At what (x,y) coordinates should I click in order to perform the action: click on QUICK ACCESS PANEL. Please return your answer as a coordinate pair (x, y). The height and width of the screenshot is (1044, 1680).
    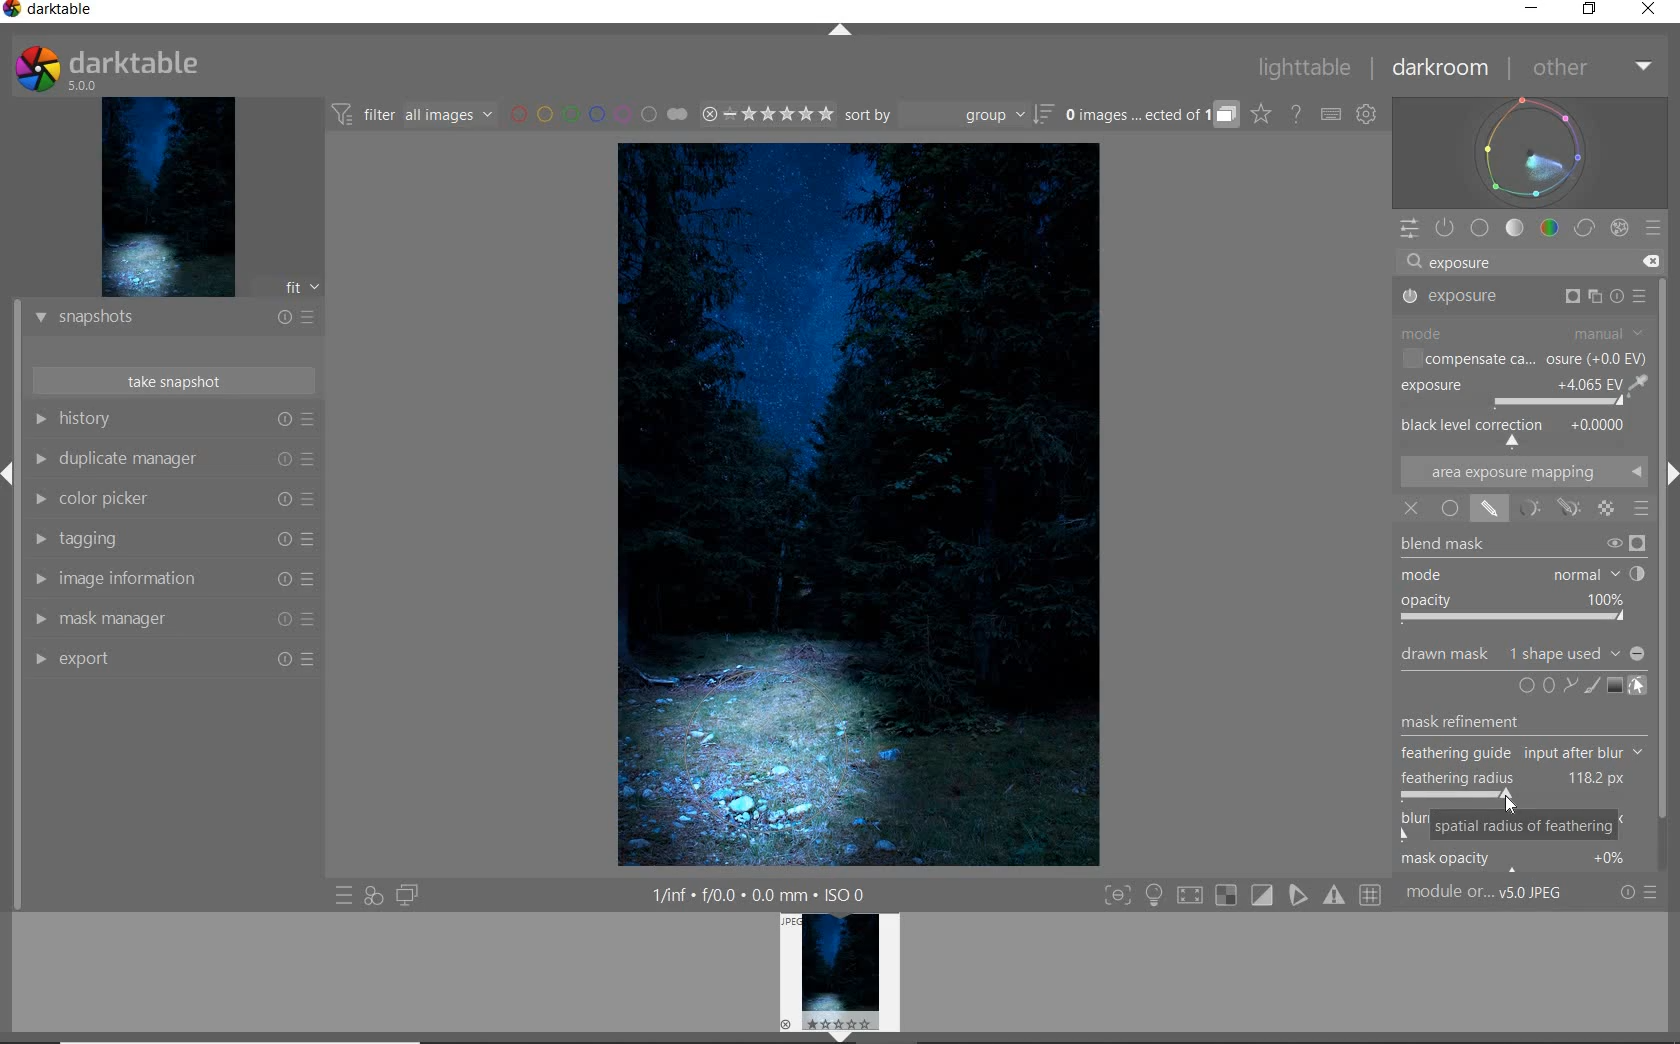
    Looking at the image, I should click on (1407, 229).